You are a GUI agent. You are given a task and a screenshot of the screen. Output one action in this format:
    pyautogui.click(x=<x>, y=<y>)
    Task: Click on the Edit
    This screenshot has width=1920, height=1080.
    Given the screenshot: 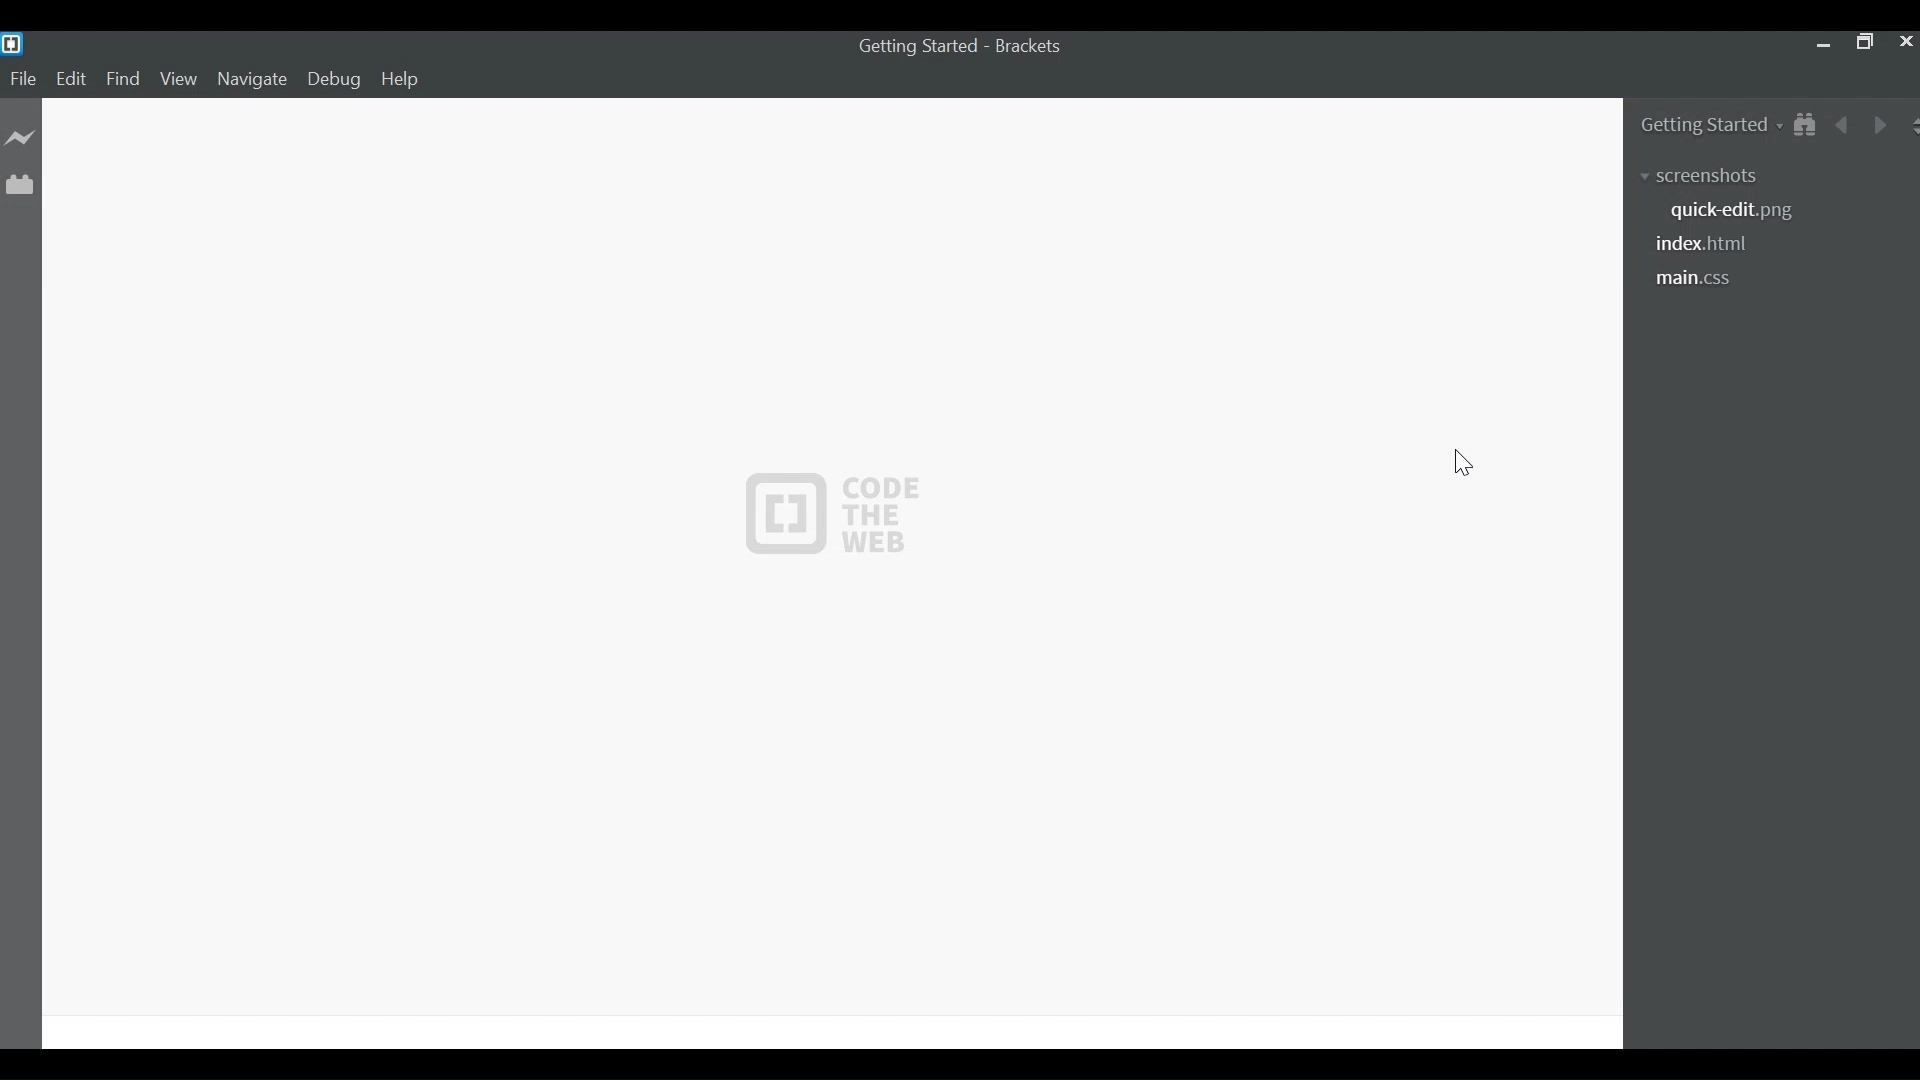 What is the action you would take?
    pyautogui.click(x=73, y=80)
    